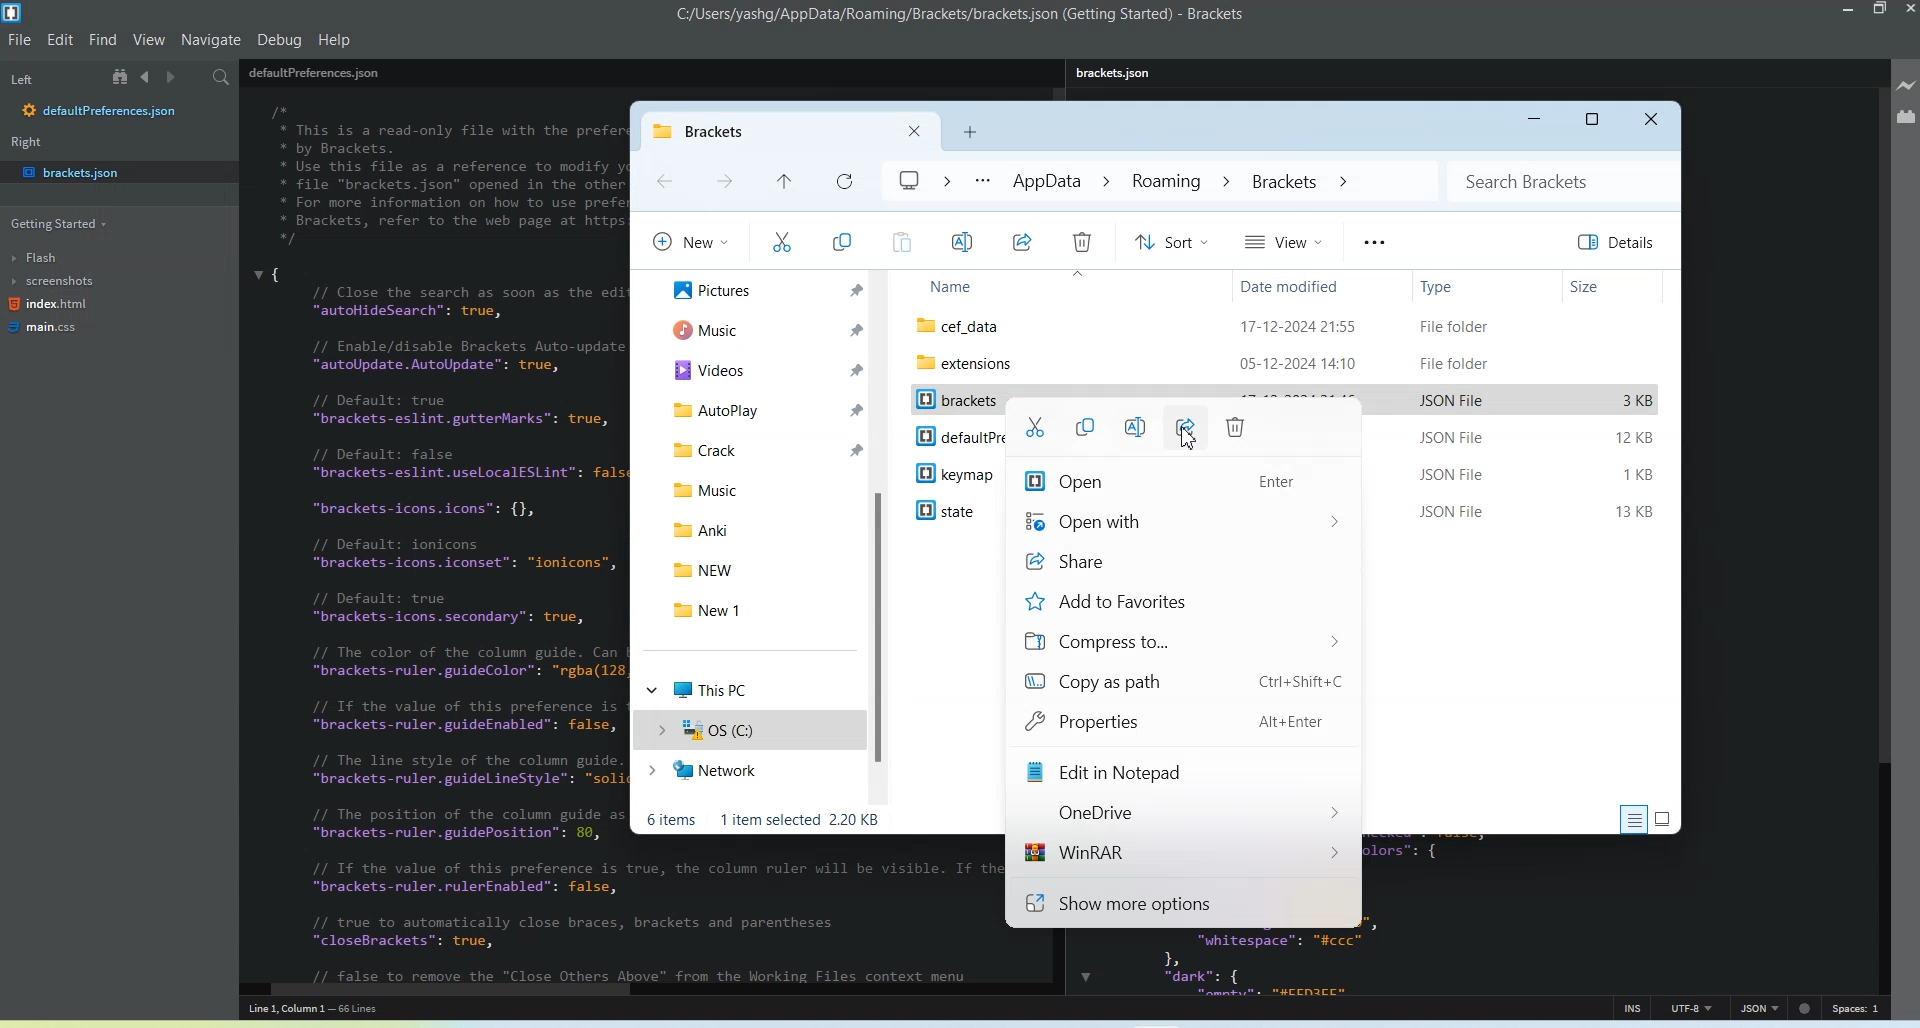 Image resolution: width=1920 pixels, height=1028 pixels. I want to click on bracket.json, so click(112, 171).